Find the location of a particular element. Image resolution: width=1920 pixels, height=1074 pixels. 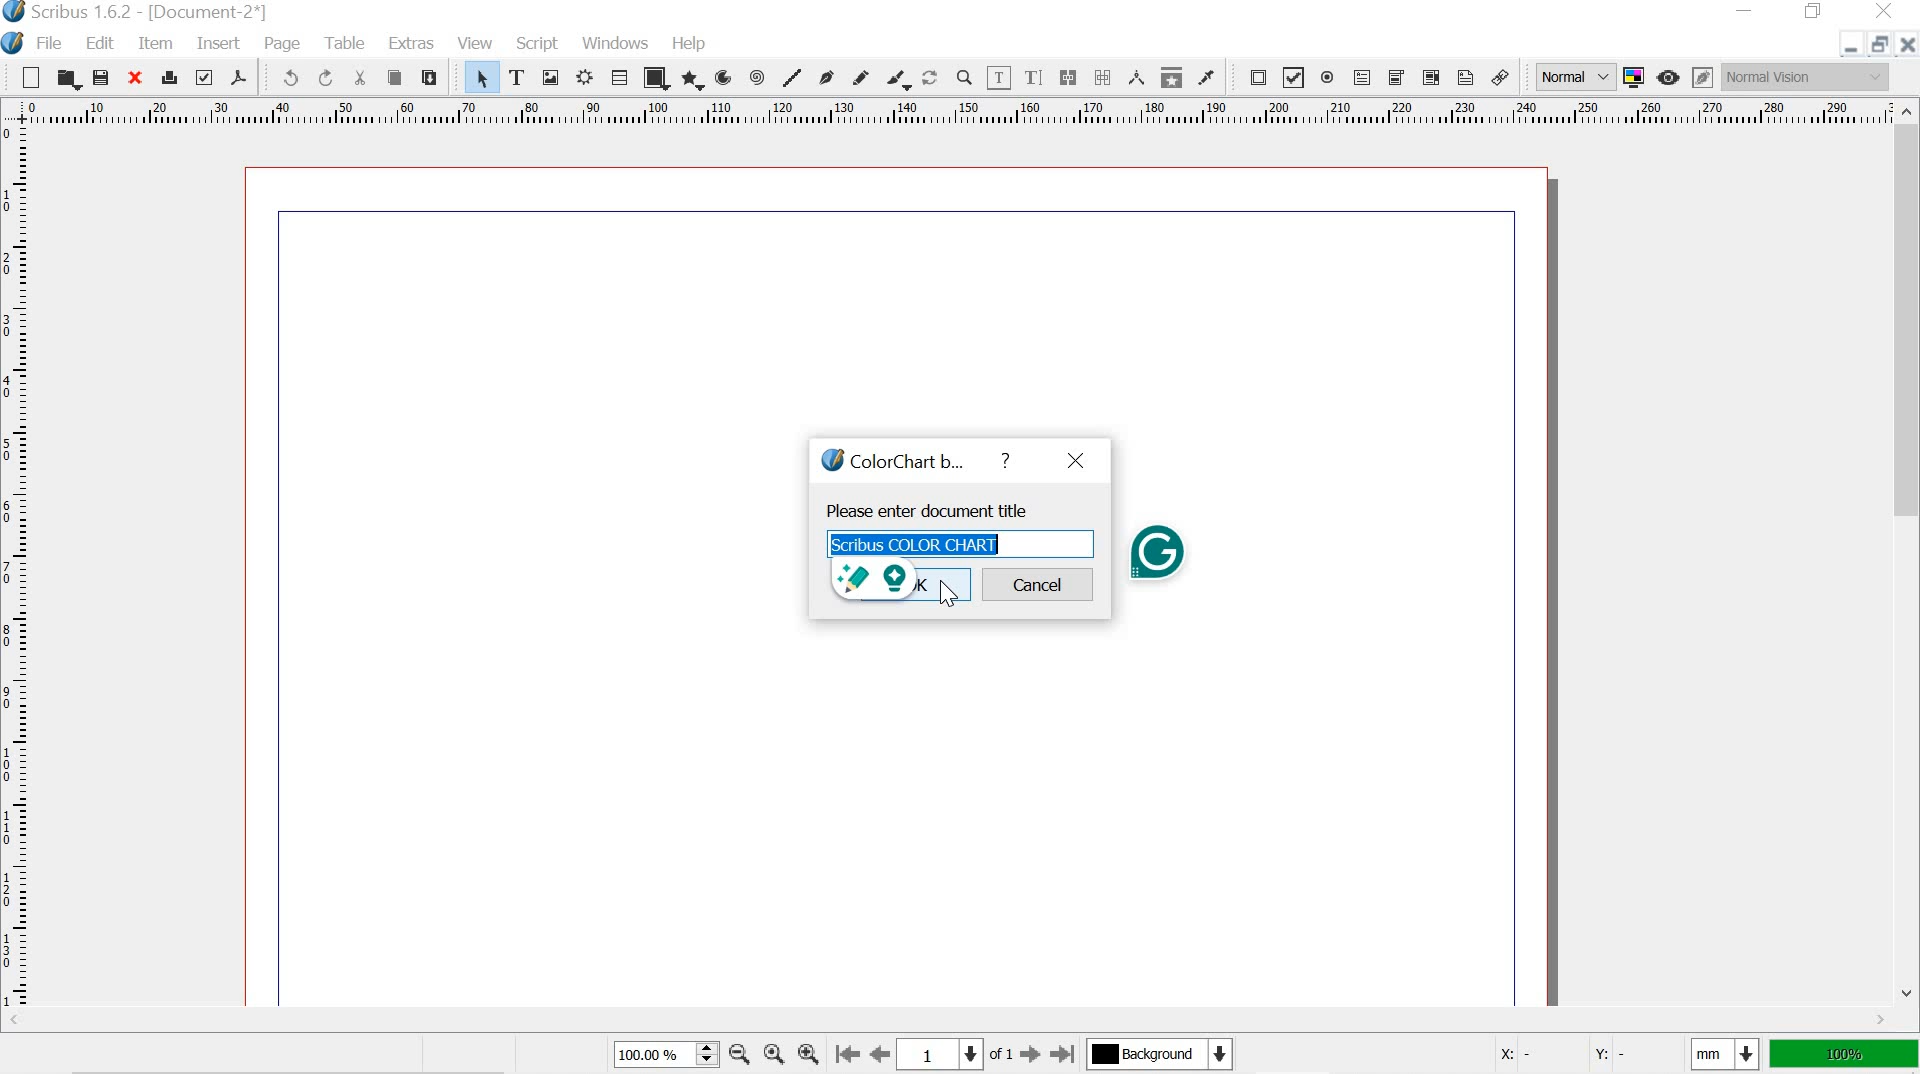

new is located at coordinates (24, 76).